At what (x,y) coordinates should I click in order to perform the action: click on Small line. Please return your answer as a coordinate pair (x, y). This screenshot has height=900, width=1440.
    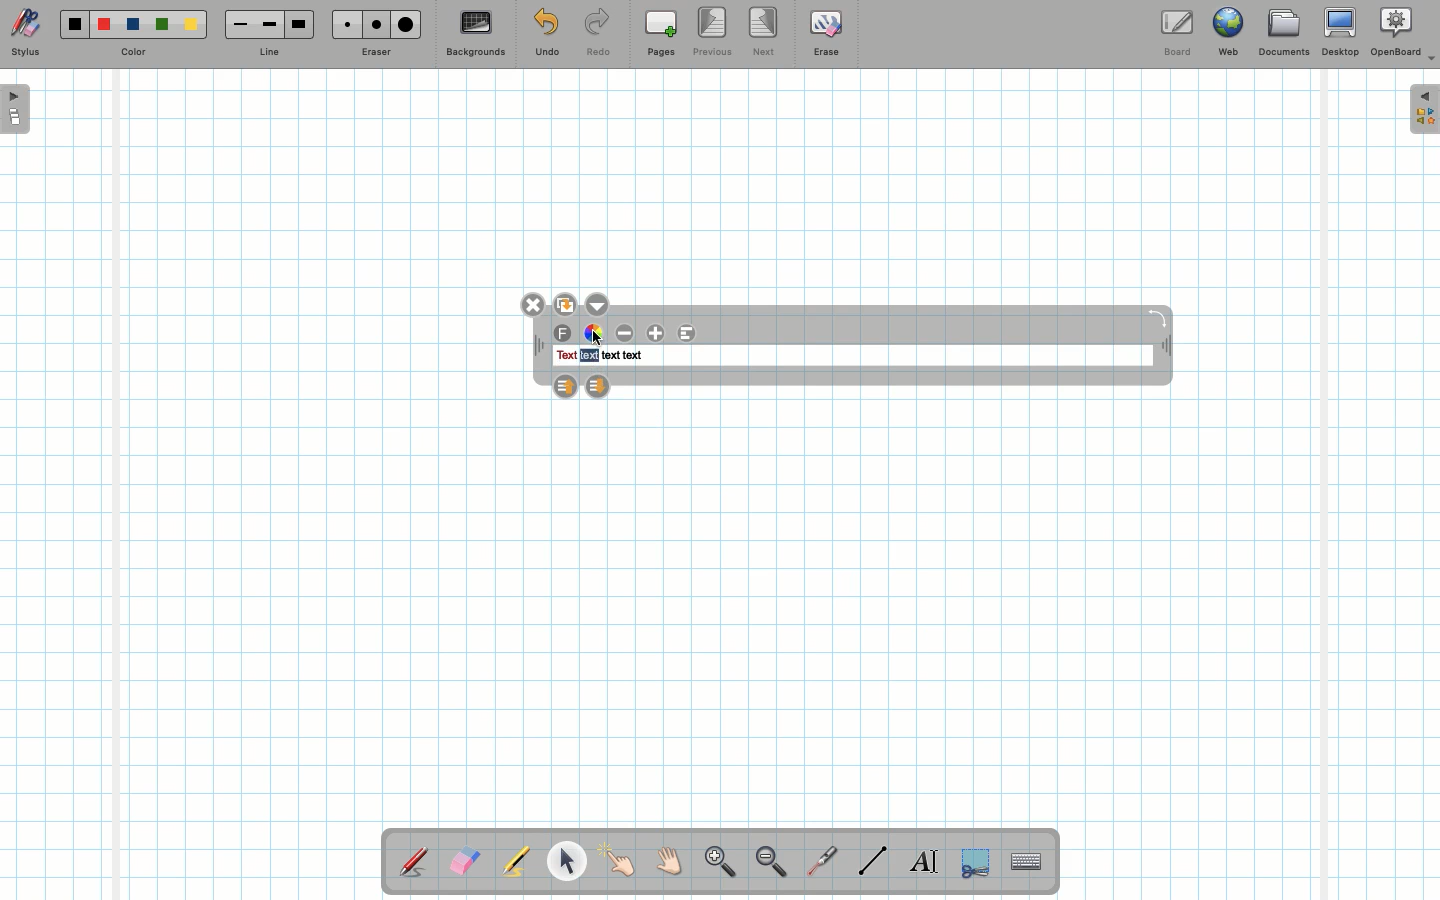
    Looking at the image, I should click on (237, 25).